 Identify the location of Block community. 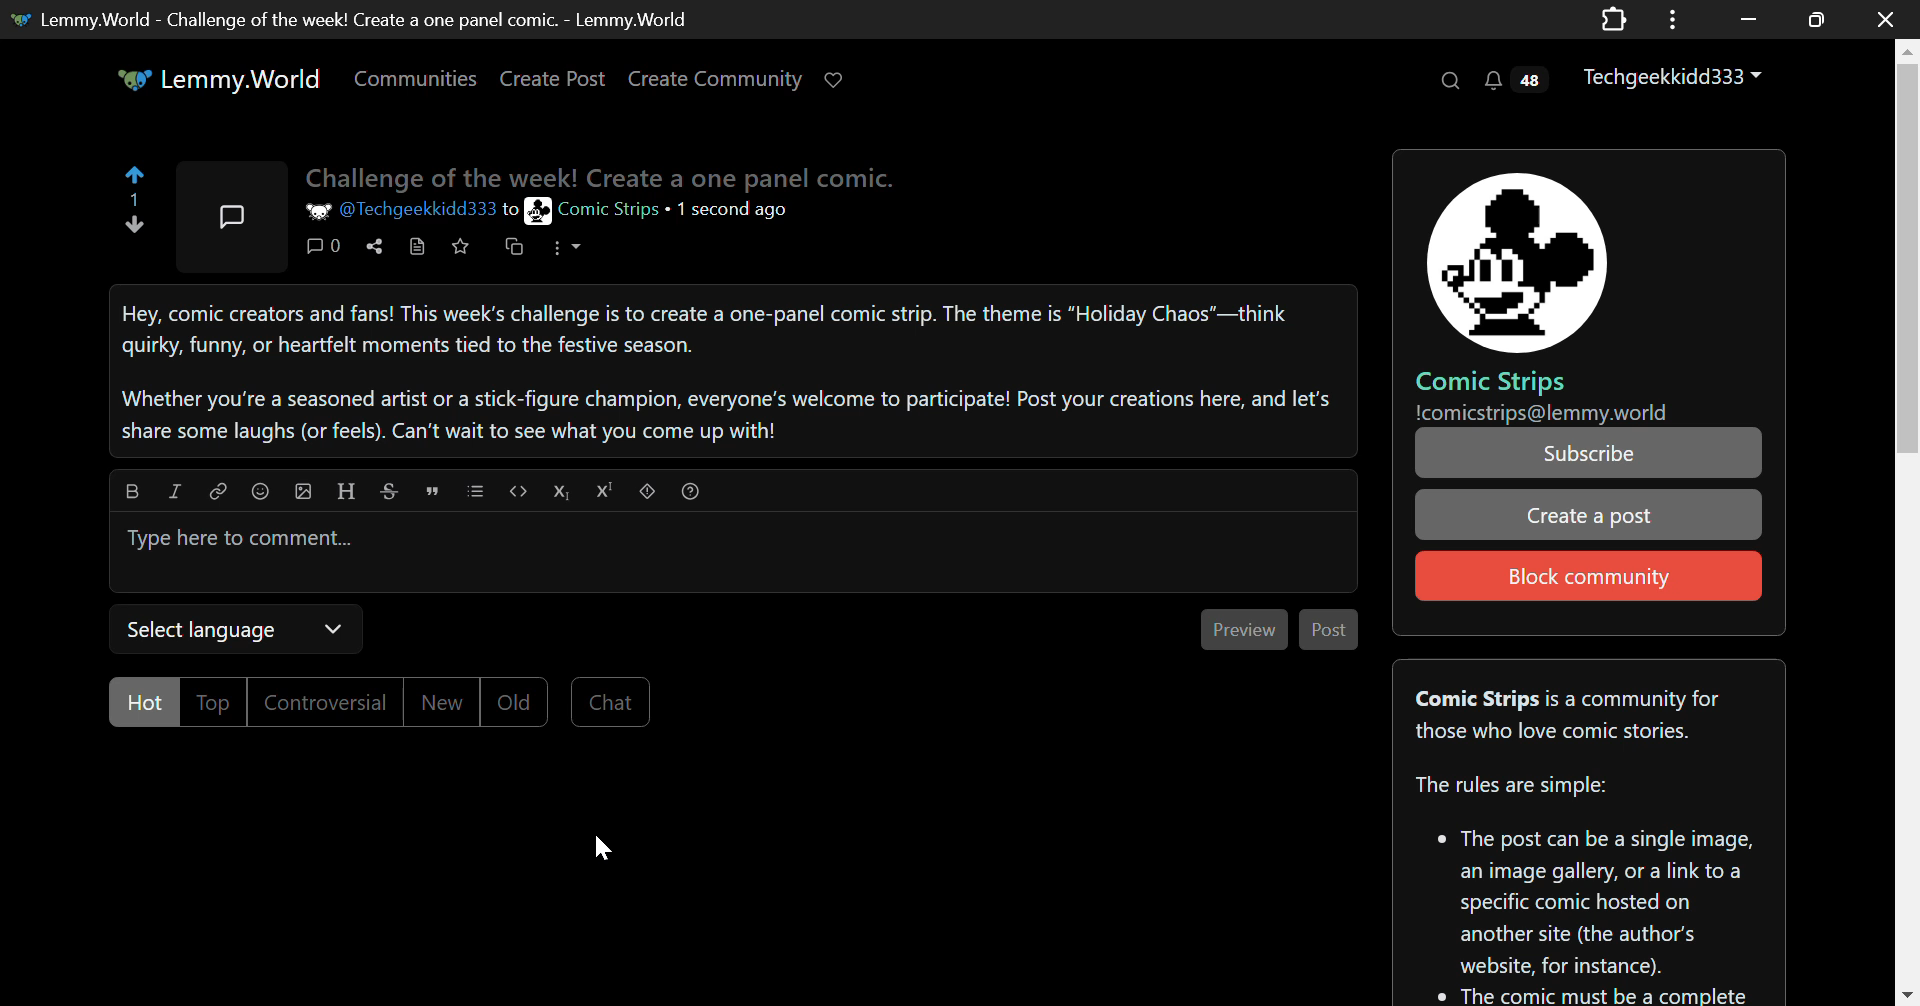
(1589, 573).